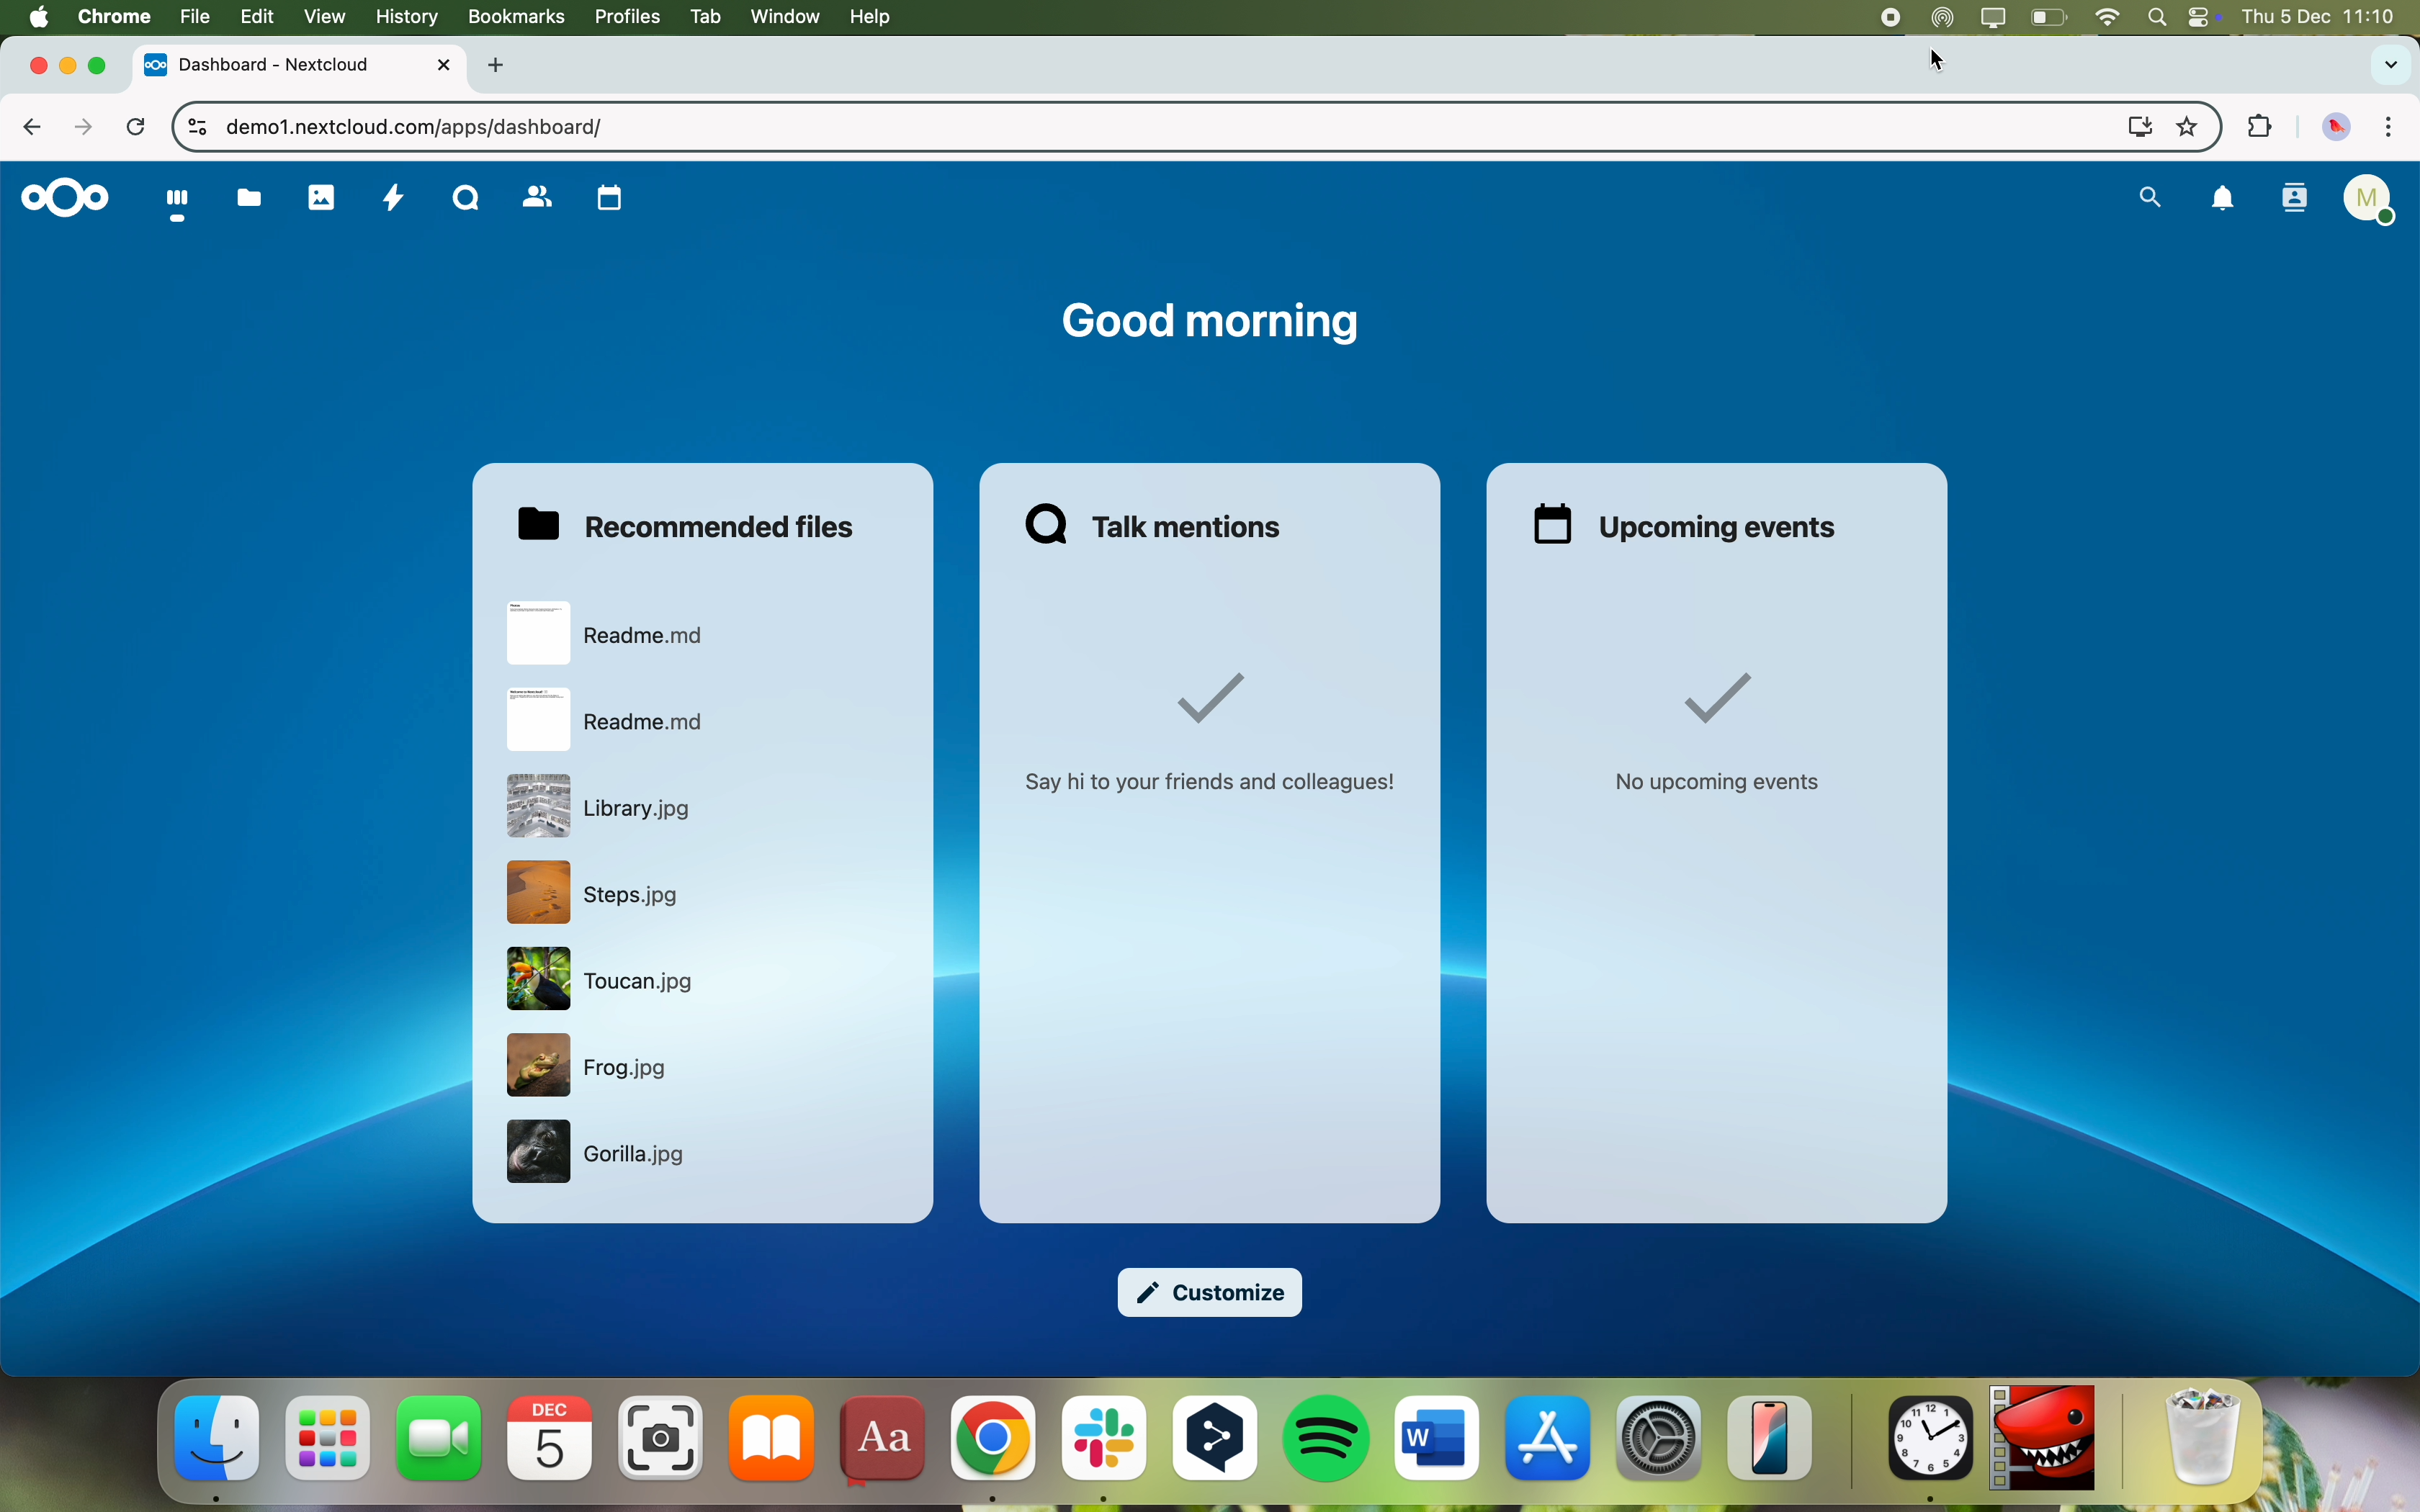 Image resolution: width=2420 pixels, height=1512 pixels. What do you see at coordinates (2225, 205) in the screenshot?
I see `click on notifications` at bounding box center [2225, 205].